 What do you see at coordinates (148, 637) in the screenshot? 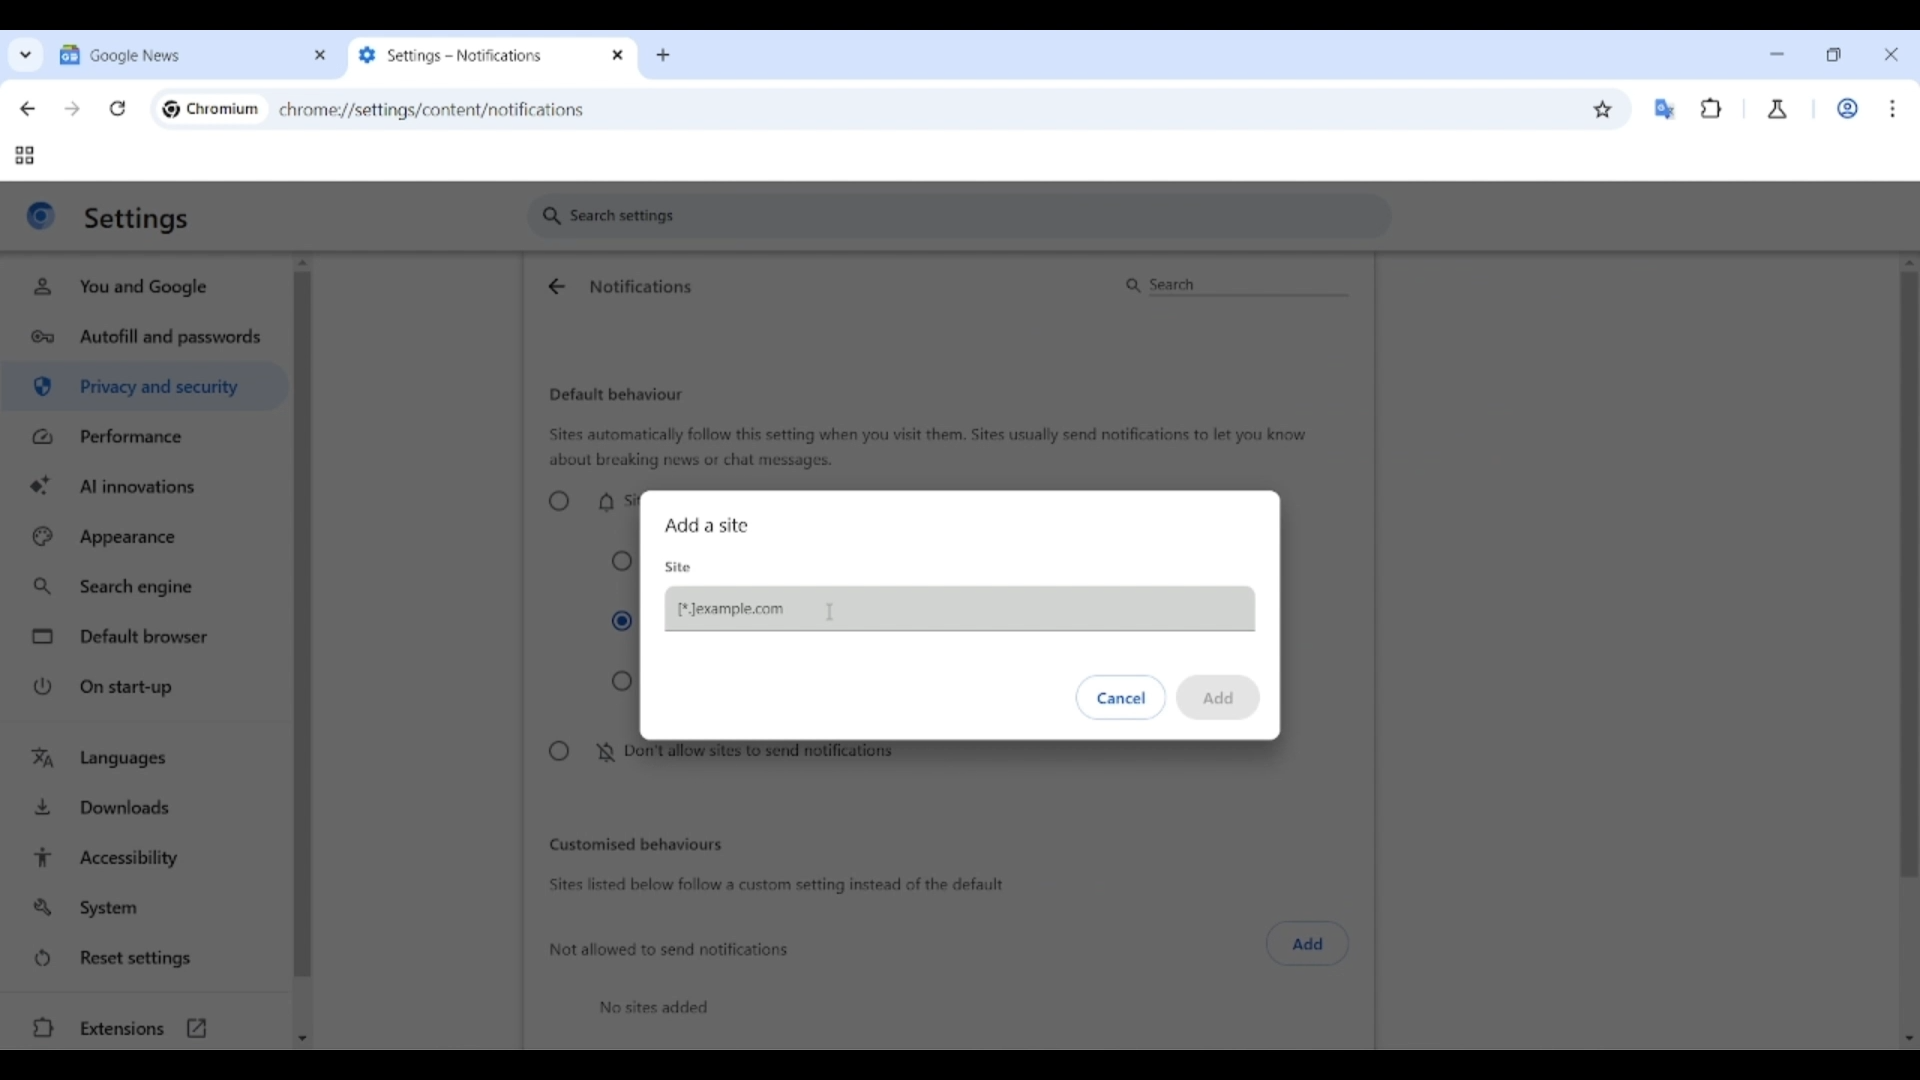
I see `Default browser` at bounding box center [148, 637].